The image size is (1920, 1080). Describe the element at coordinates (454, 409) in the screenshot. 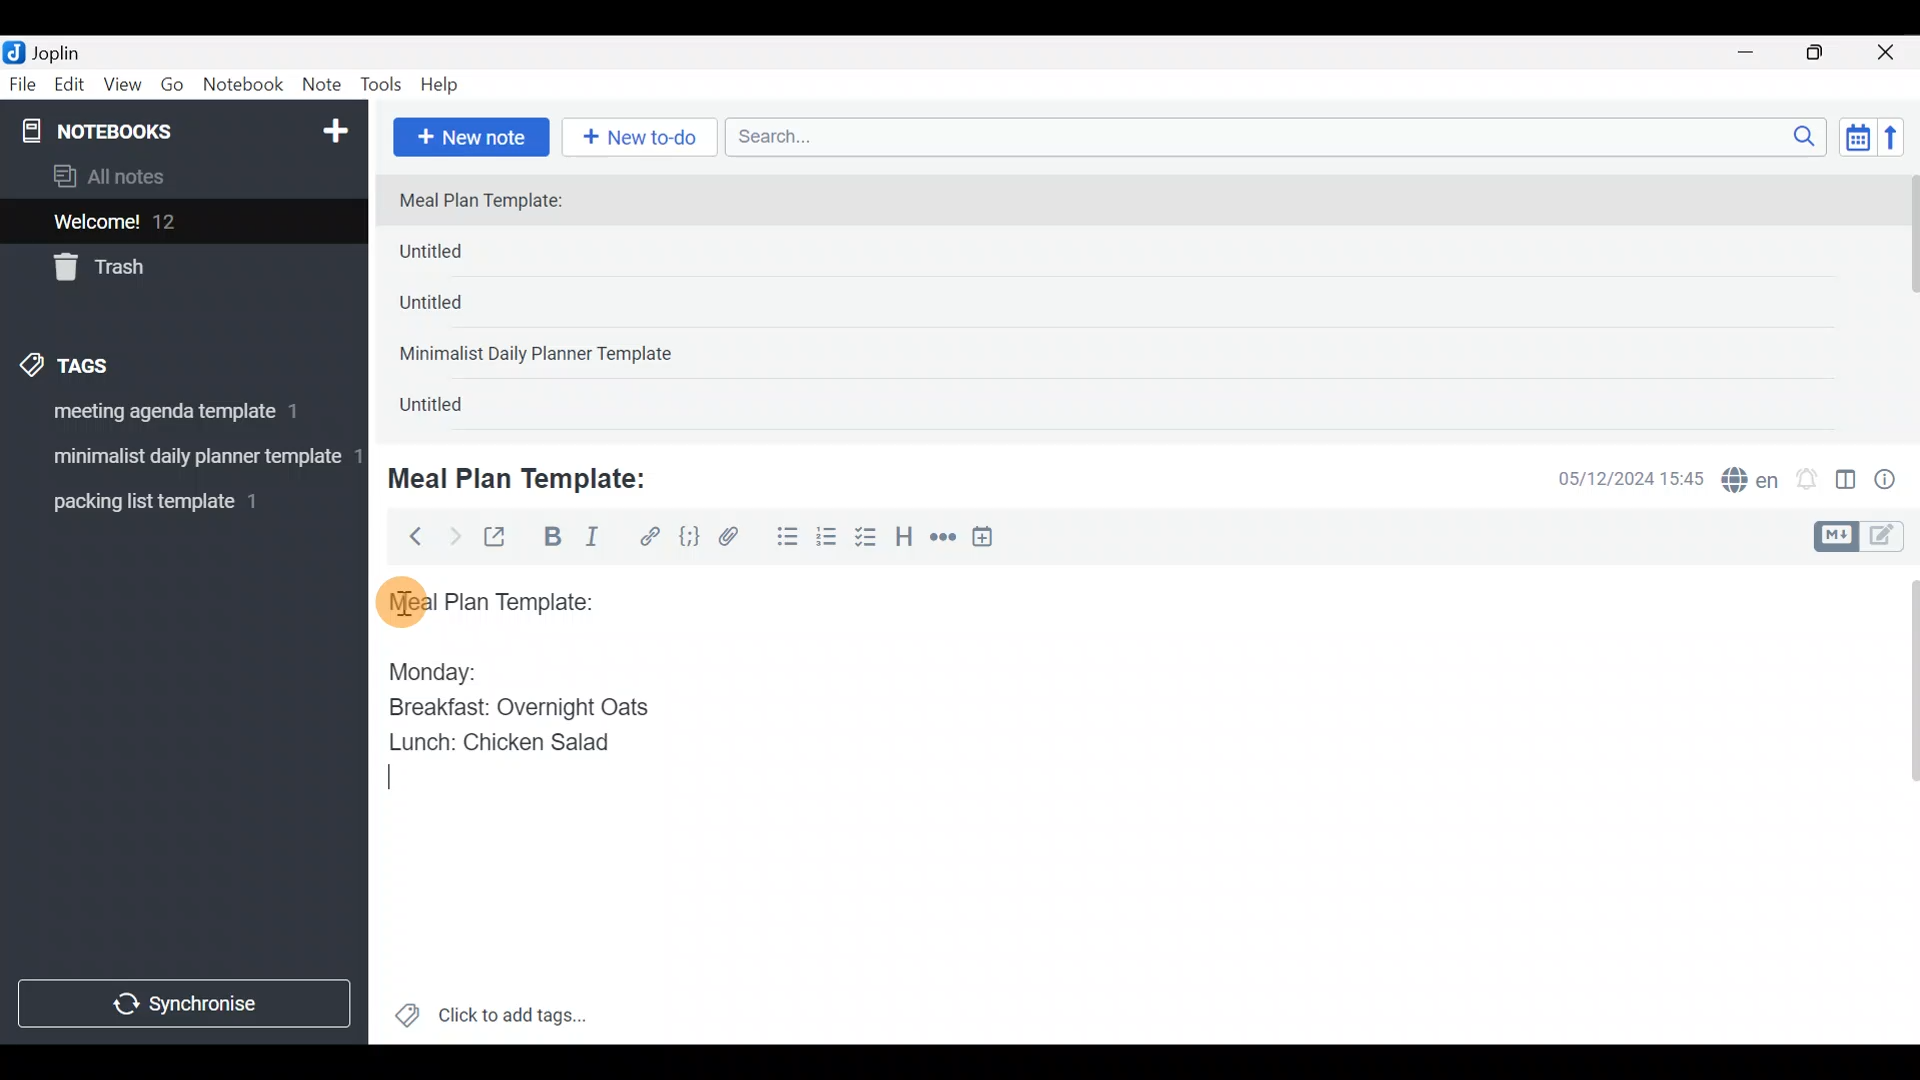

I see `Untitled` at that location.